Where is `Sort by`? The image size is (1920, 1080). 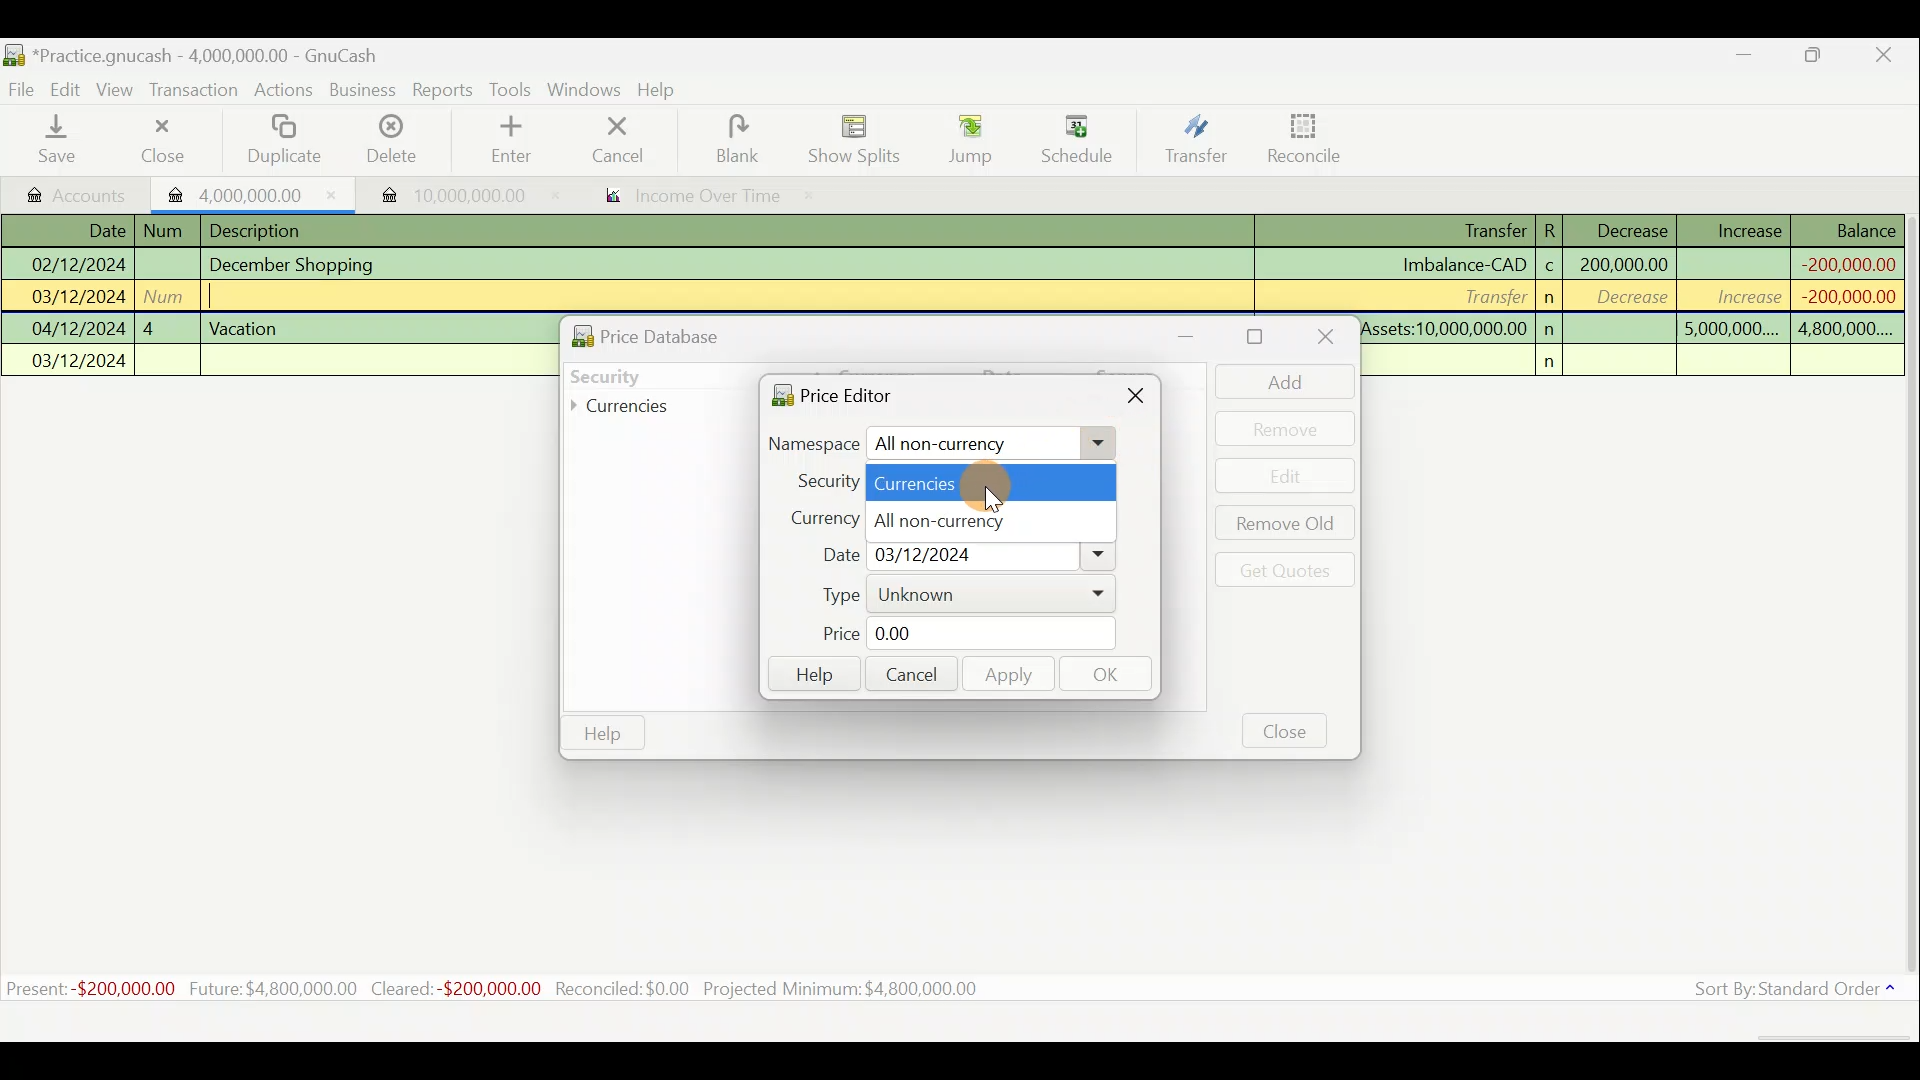
Sort by is located at coordinates (1785, 991).